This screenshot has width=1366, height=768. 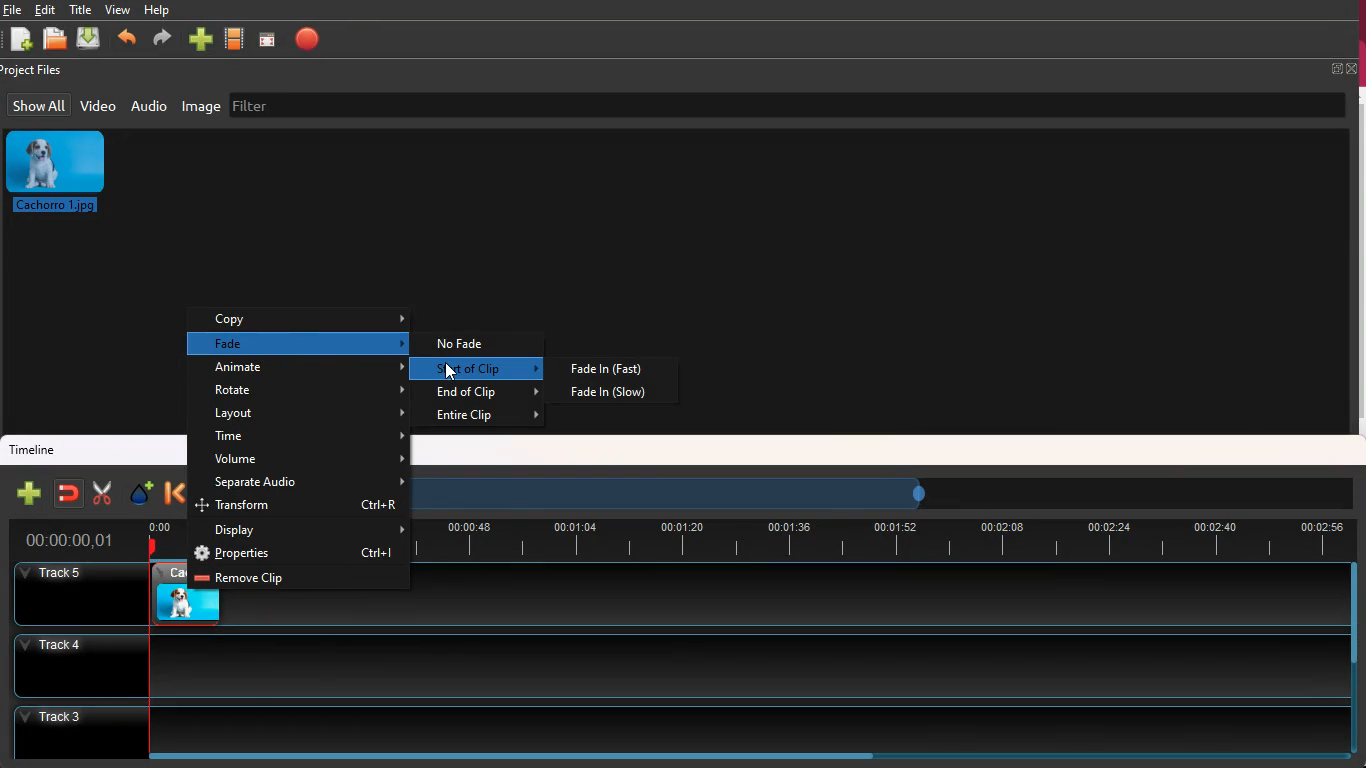 I want to click on show all, so click(x=38, y=105).